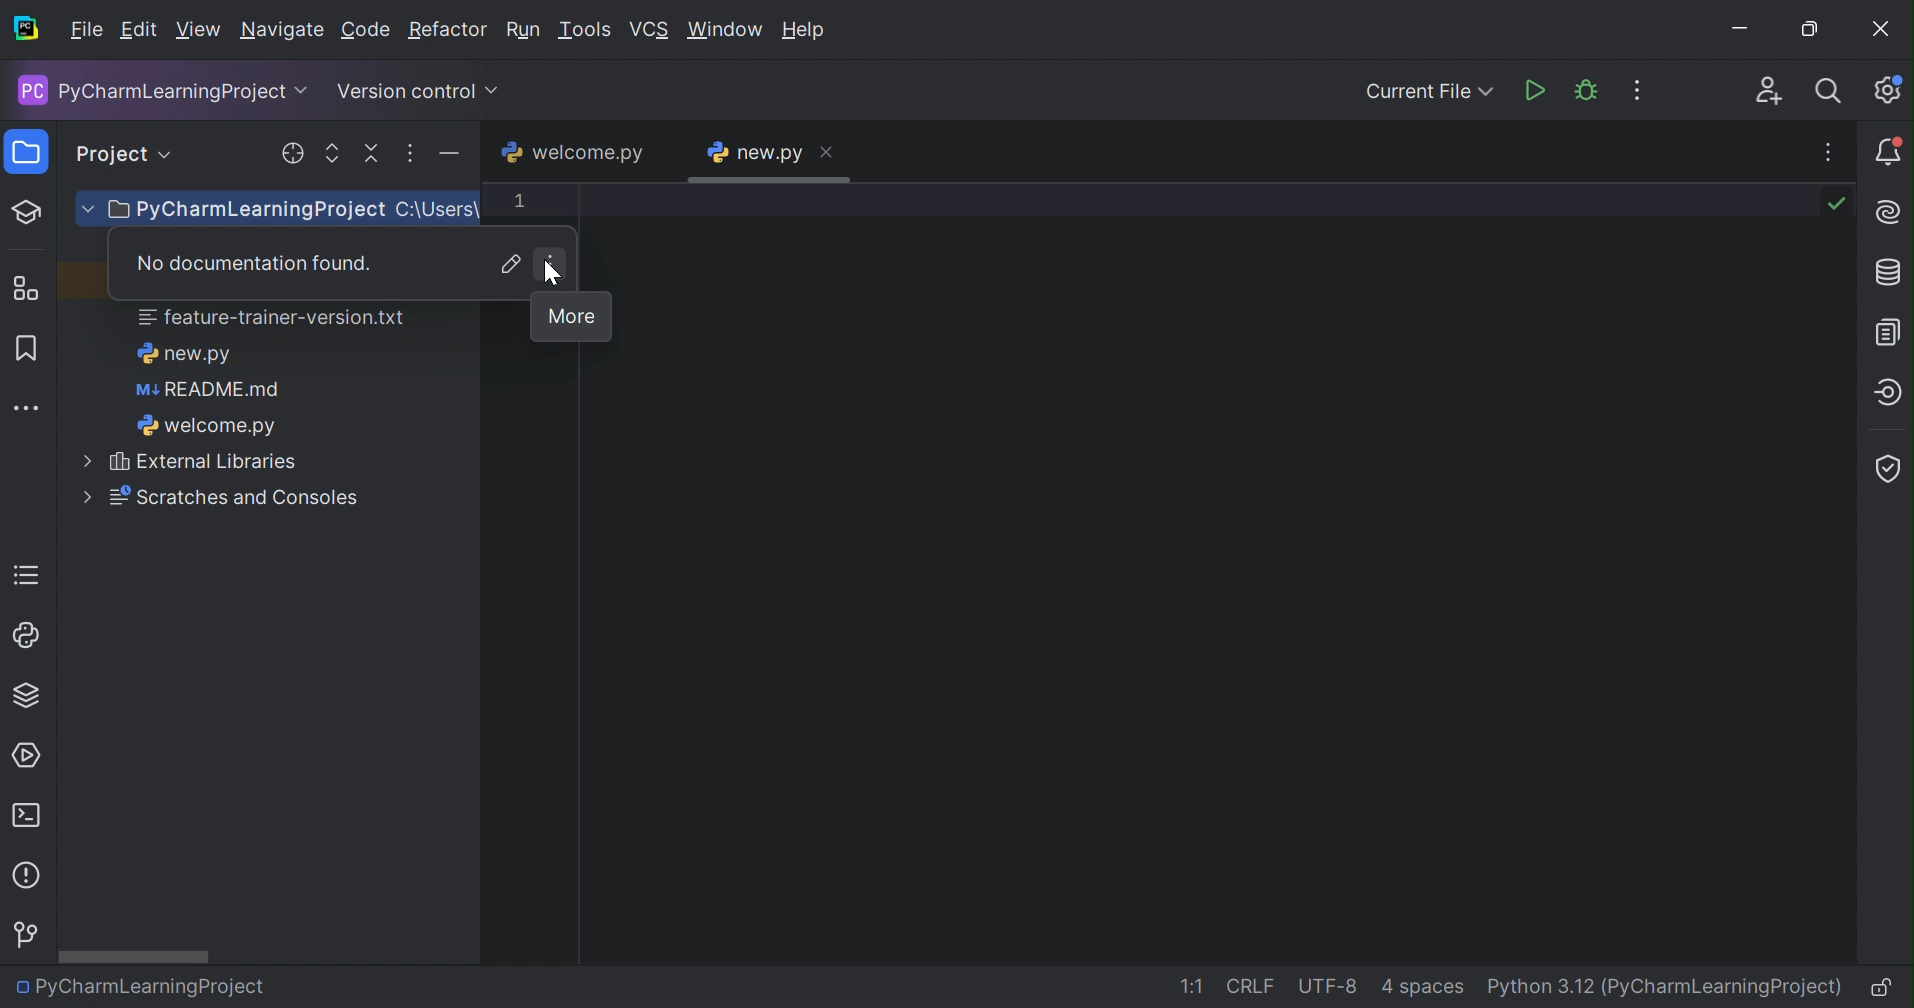  Describe the element at coordinates (24, 575) in the screenshot. I see `TODO` at that location.